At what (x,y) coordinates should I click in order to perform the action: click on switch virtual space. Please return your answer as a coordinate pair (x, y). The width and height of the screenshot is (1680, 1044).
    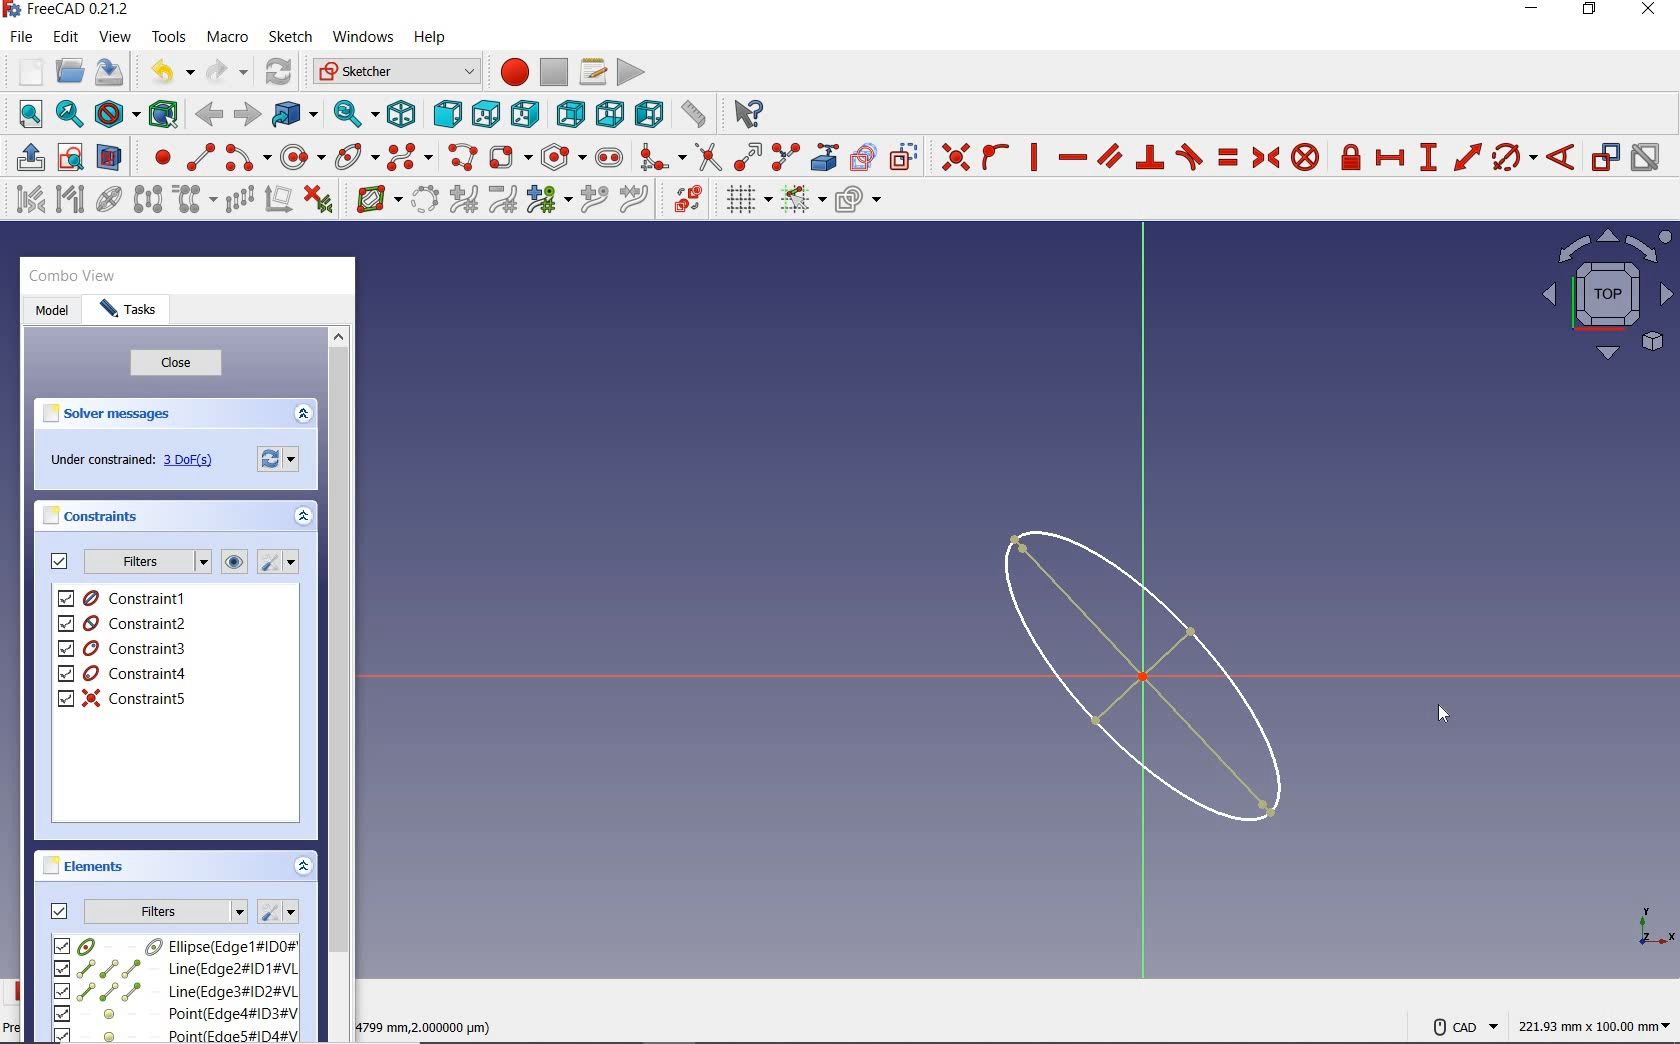
    Looking at the image, I should click on (687, 199).